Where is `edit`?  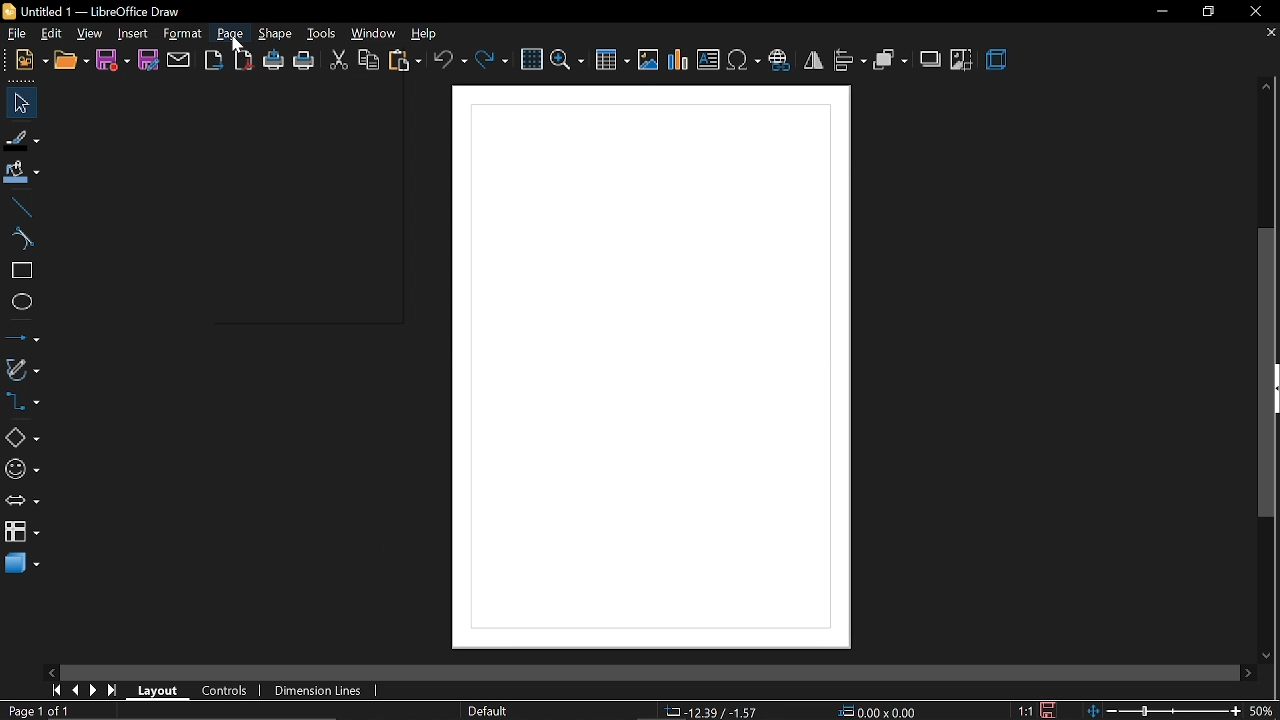 edit is located at coordinates (53, 34).